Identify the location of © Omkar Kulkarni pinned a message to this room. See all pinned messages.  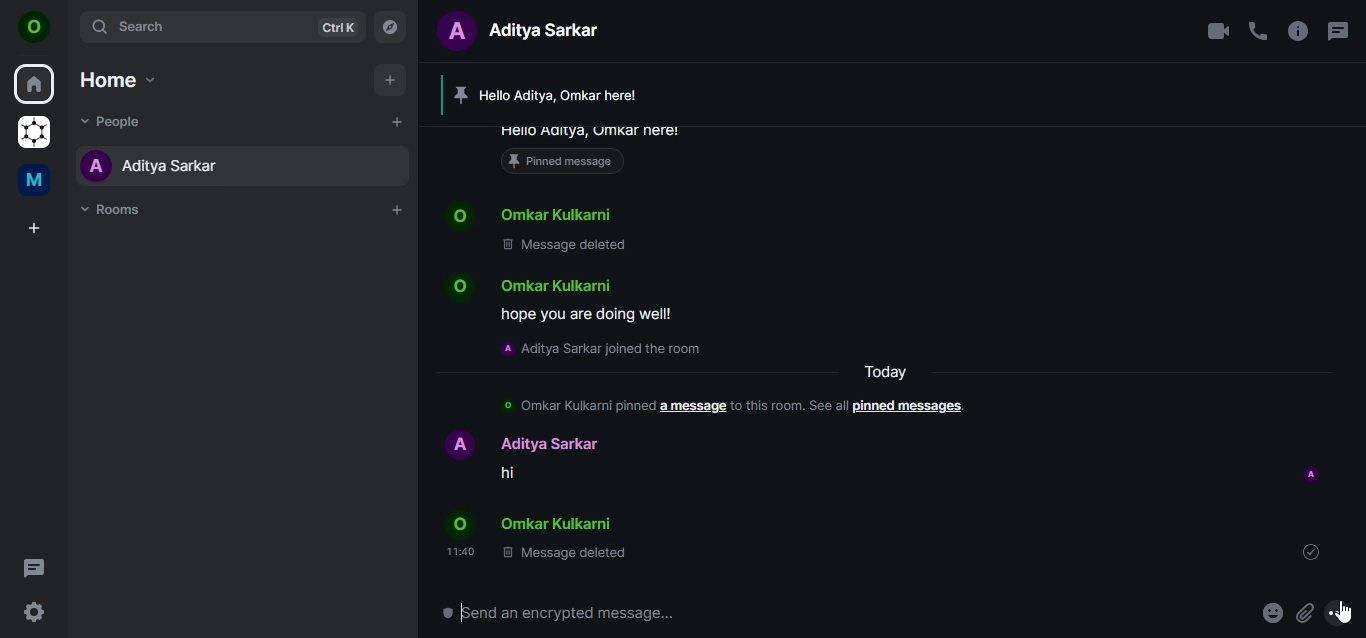
(571, 404).